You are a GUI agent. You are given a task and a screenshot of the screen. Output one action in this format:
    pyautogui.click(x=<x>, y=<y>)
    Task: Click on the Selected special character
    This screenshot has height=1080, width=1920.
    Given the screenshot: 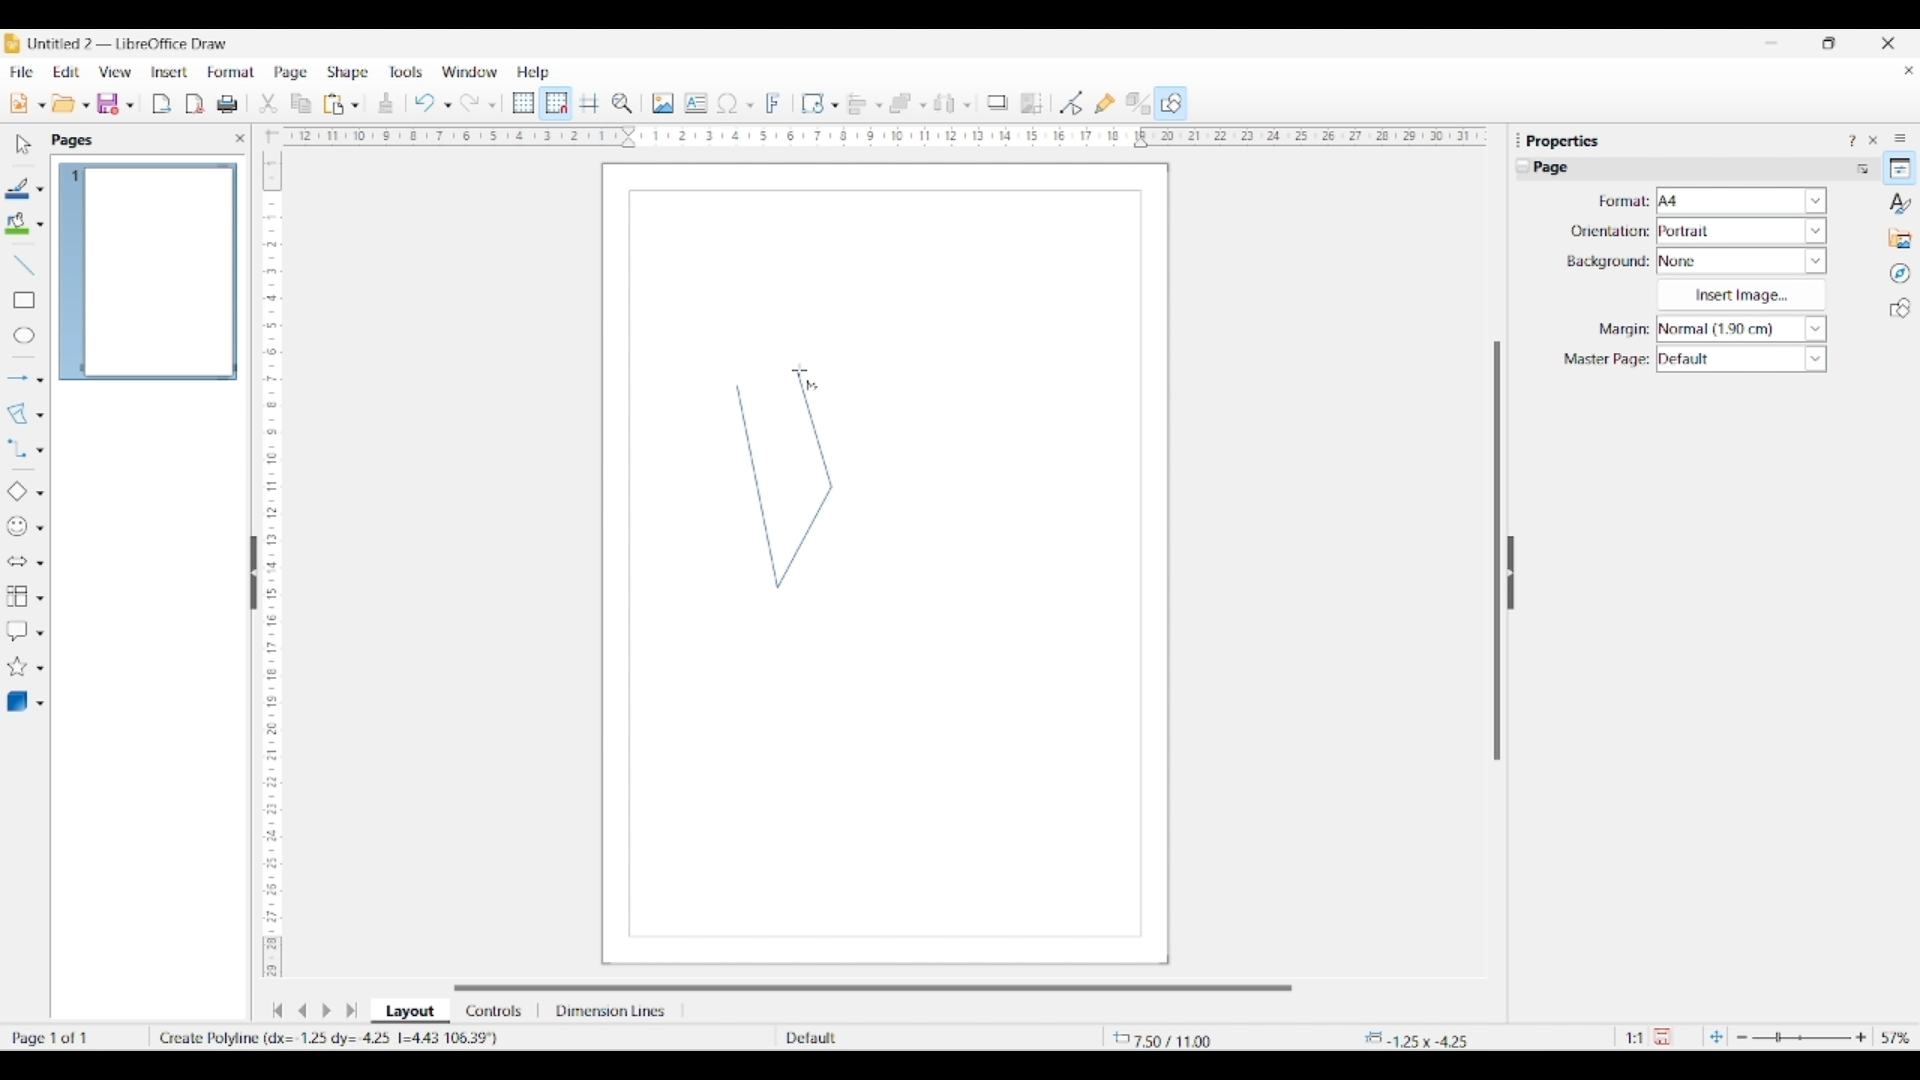 What is the action you would take?
    pyautogui.click(x=728, y=103)
    